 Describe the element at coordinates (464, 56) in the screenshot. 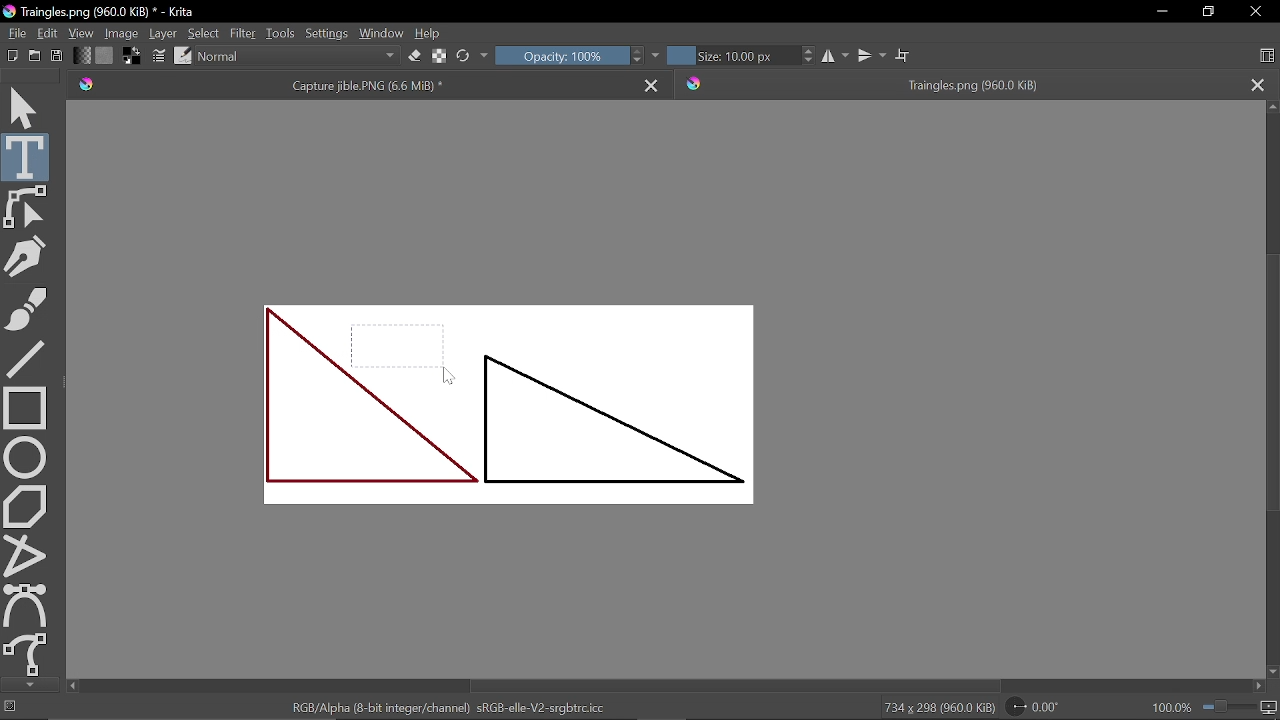

I see `Choose brush preset` at that location.